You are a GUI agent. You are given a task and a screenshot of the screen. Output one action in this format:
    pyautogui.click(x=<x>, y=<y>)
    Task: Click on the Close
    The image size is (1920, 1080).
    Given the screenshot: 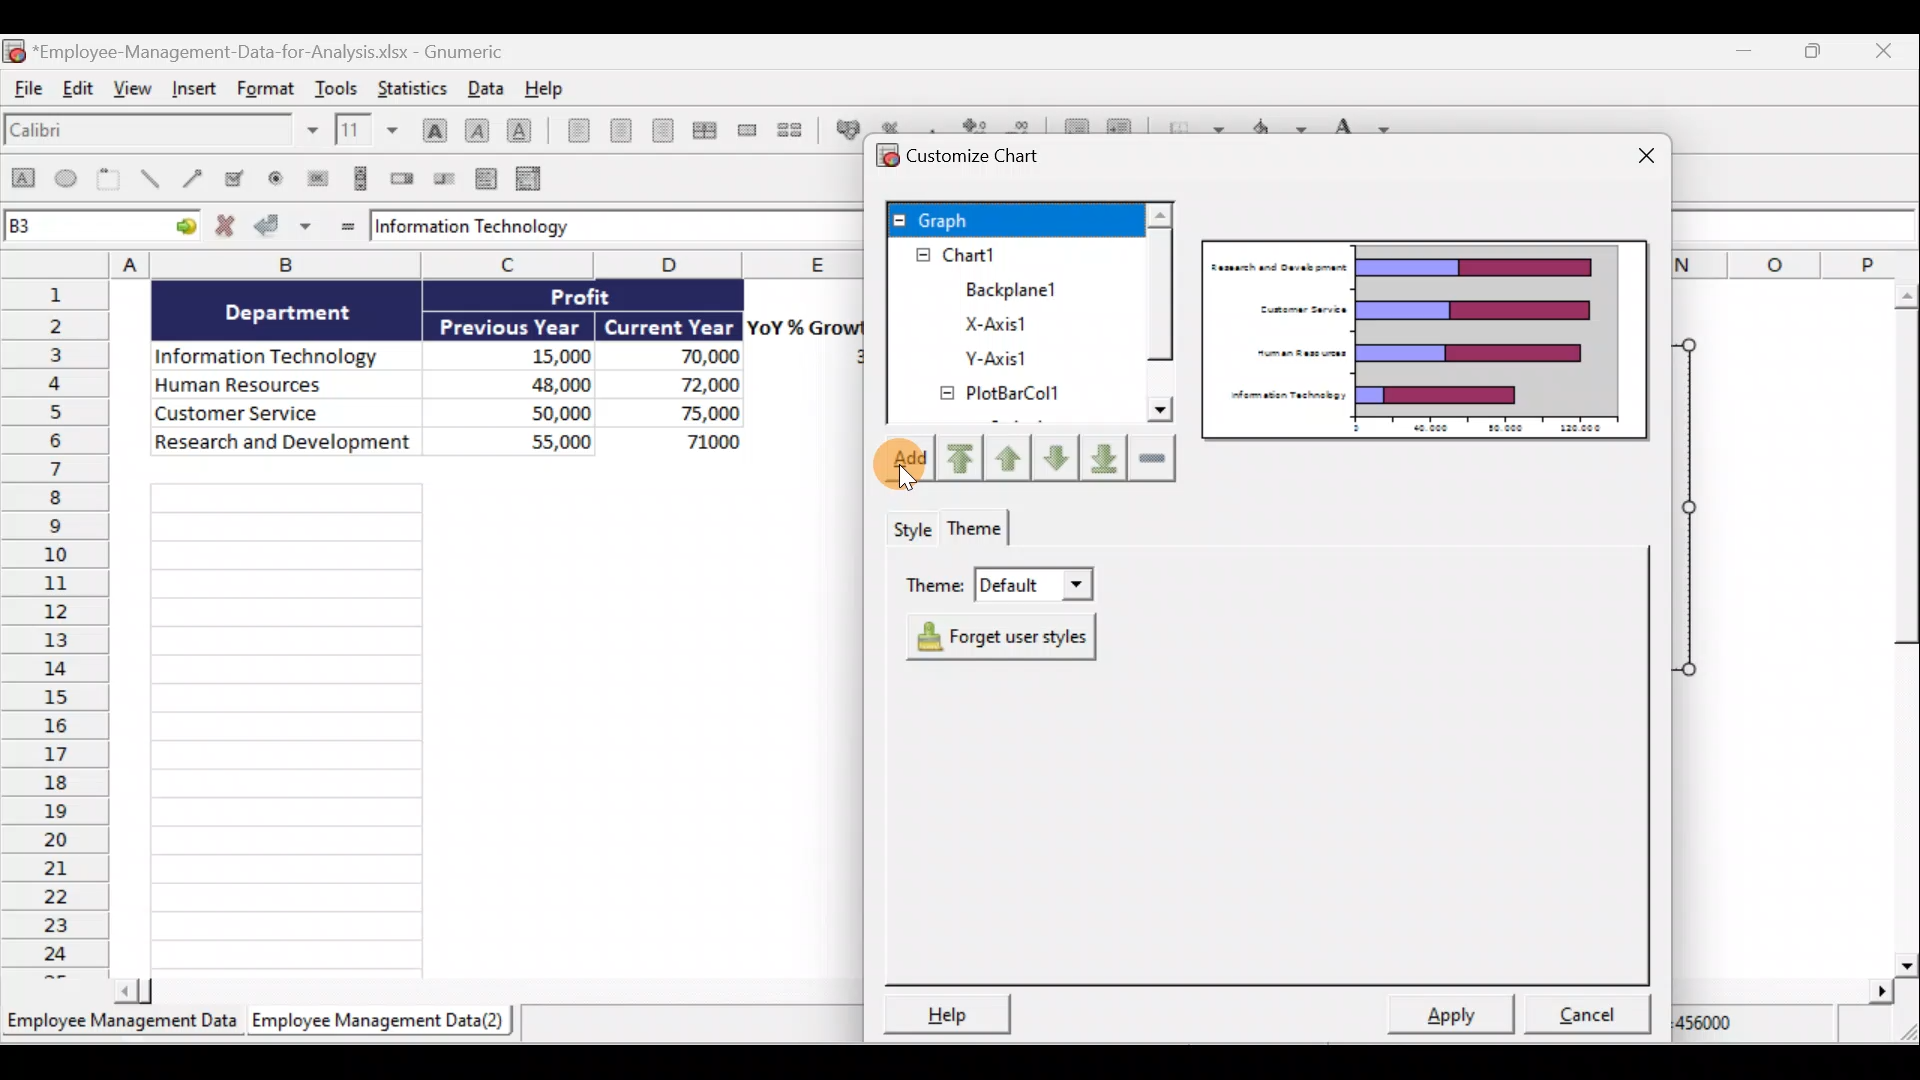 What is the action you would take?
    pyautogui.click(x=1640, y=151)
    